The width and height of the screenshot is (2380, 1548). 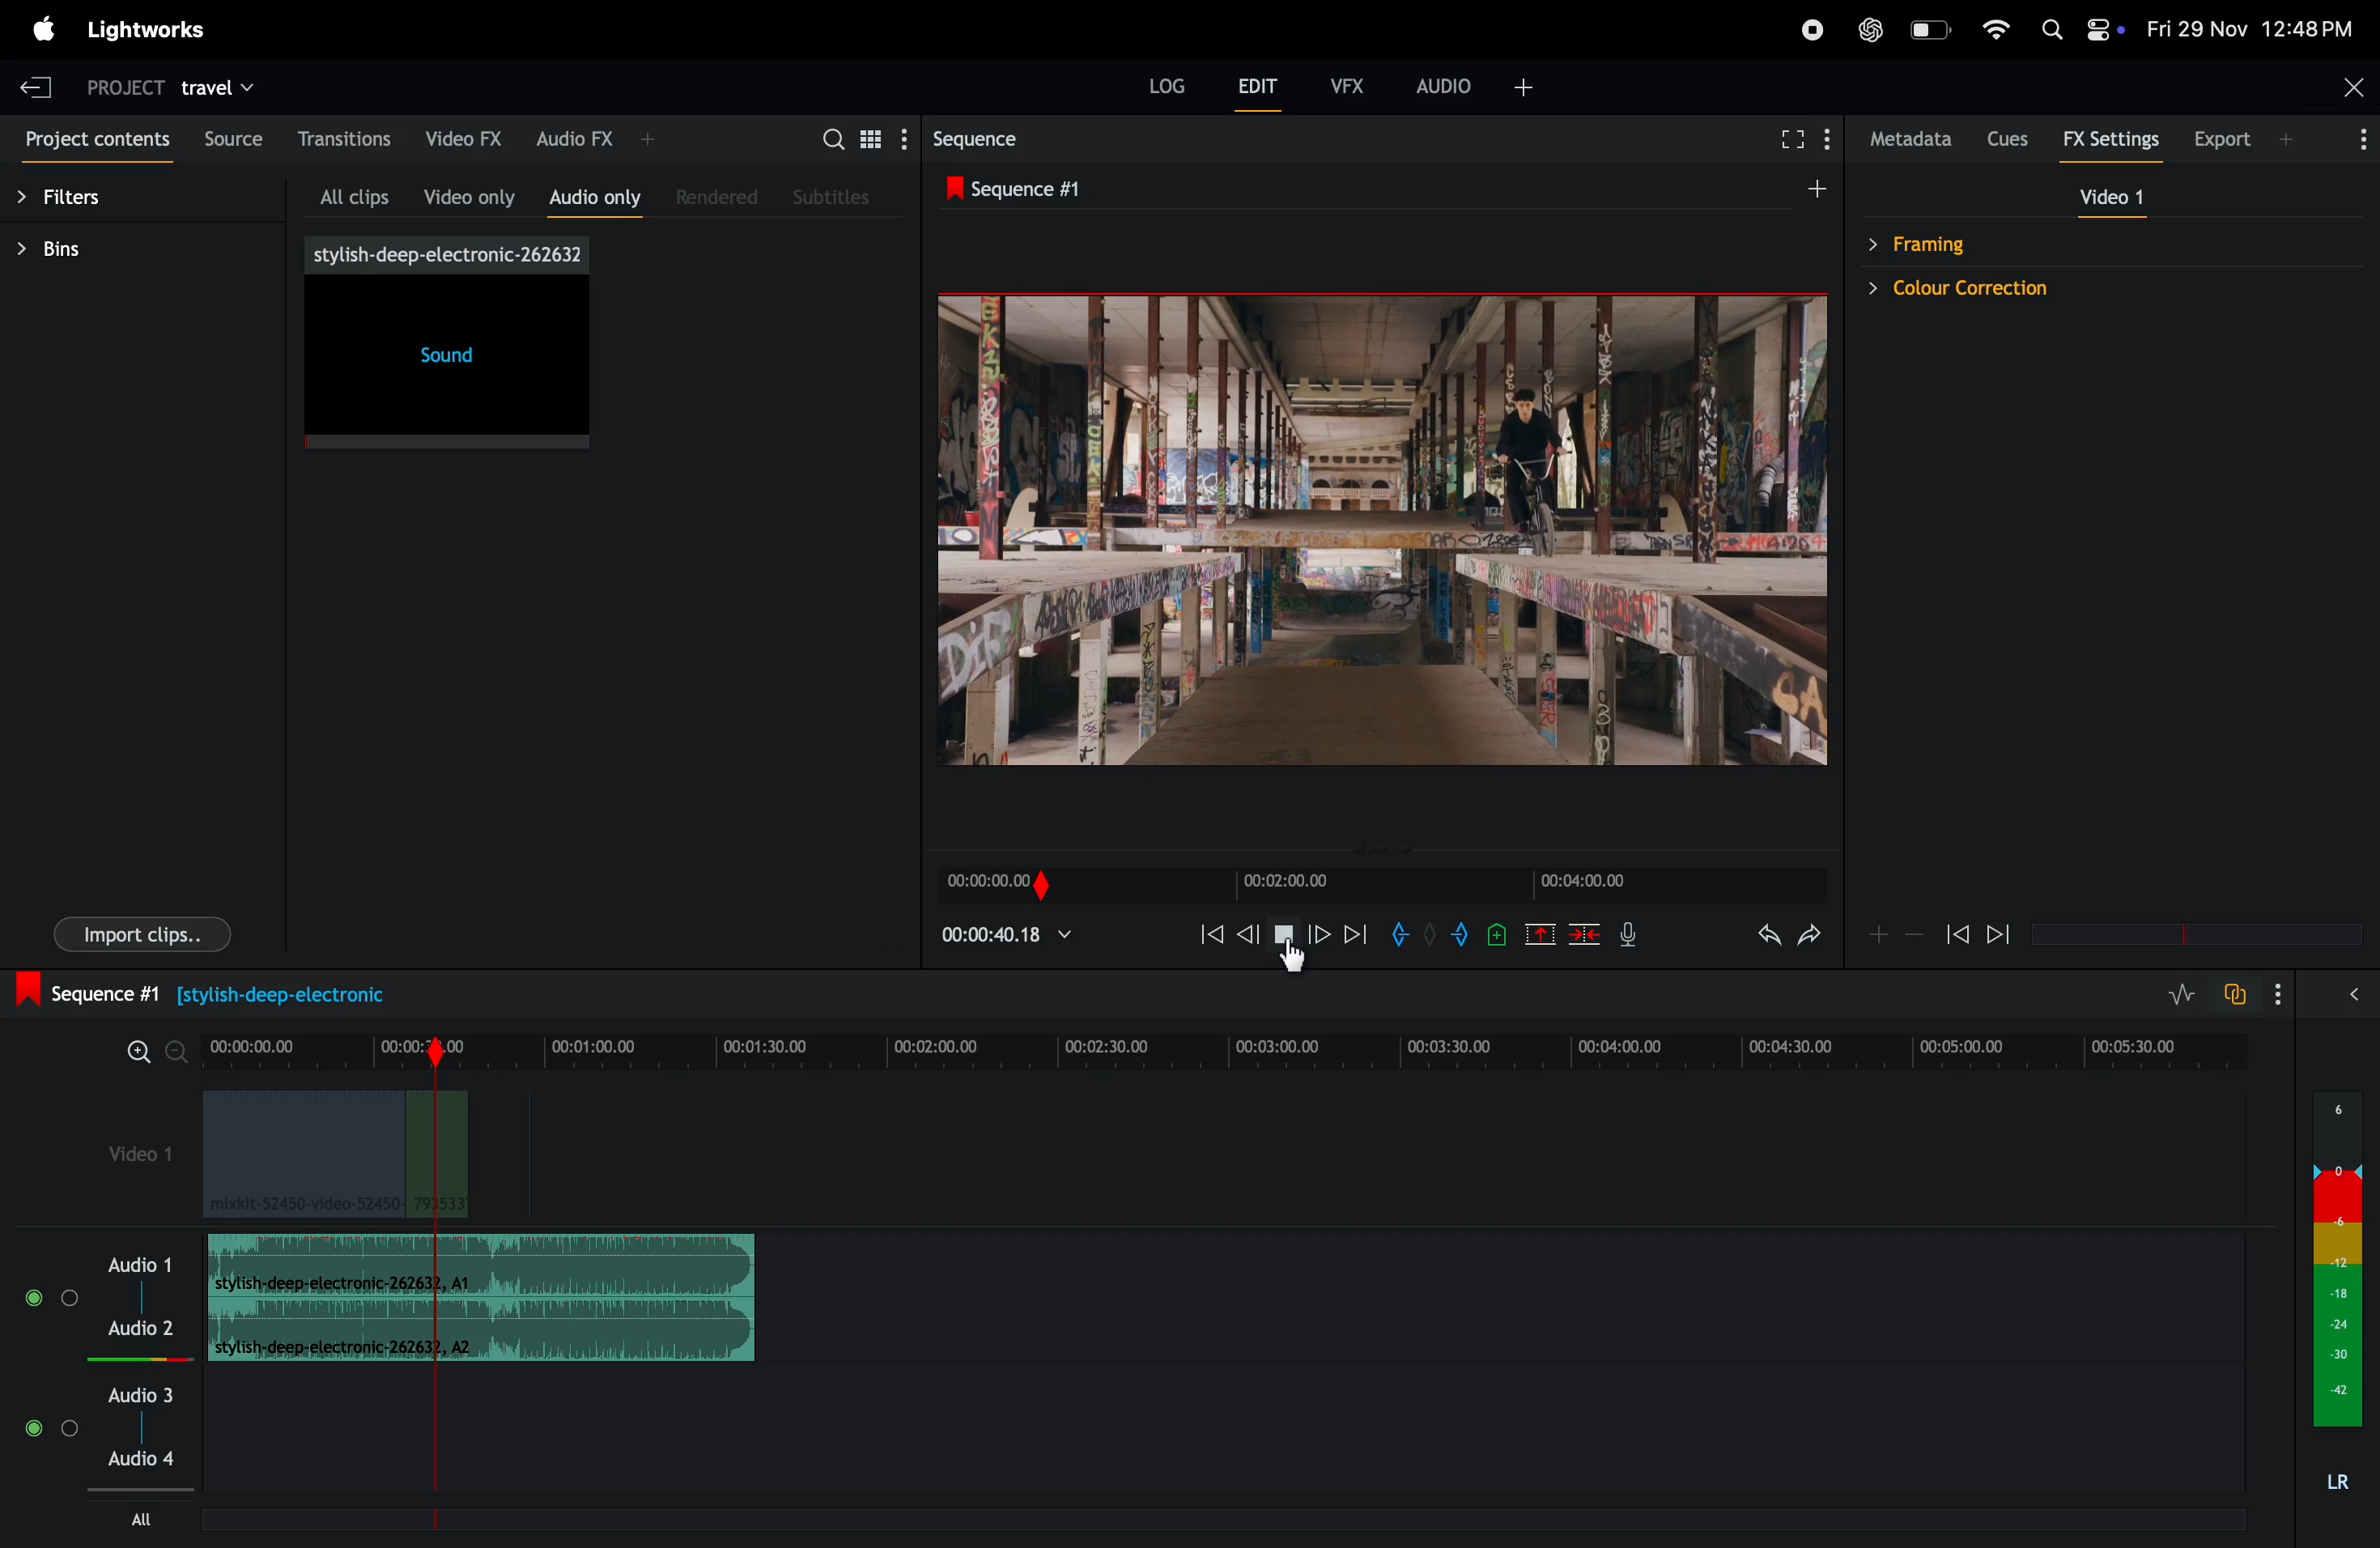 I want to click on sound effect, so click(x=451, y=344).